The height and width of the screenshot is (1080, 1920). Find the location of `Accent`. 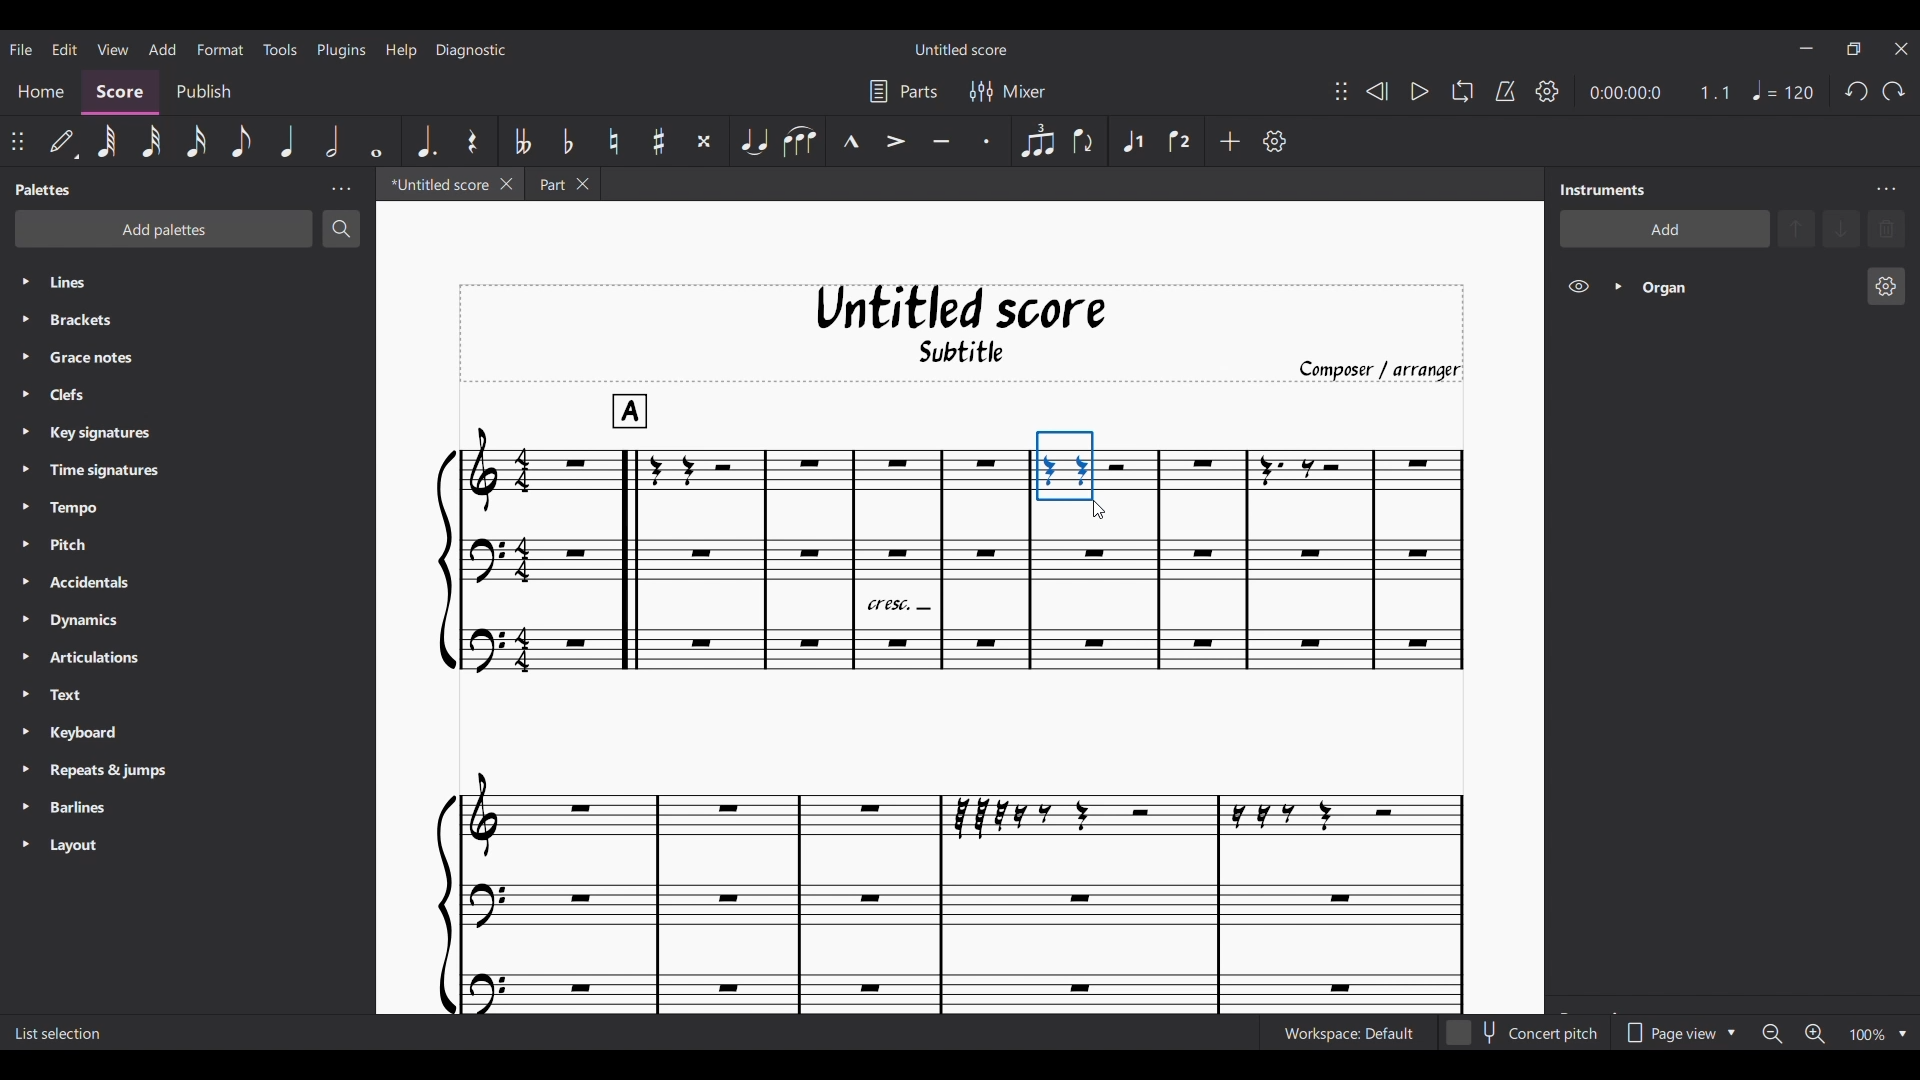

Accent is located at coordinates (896, 142).